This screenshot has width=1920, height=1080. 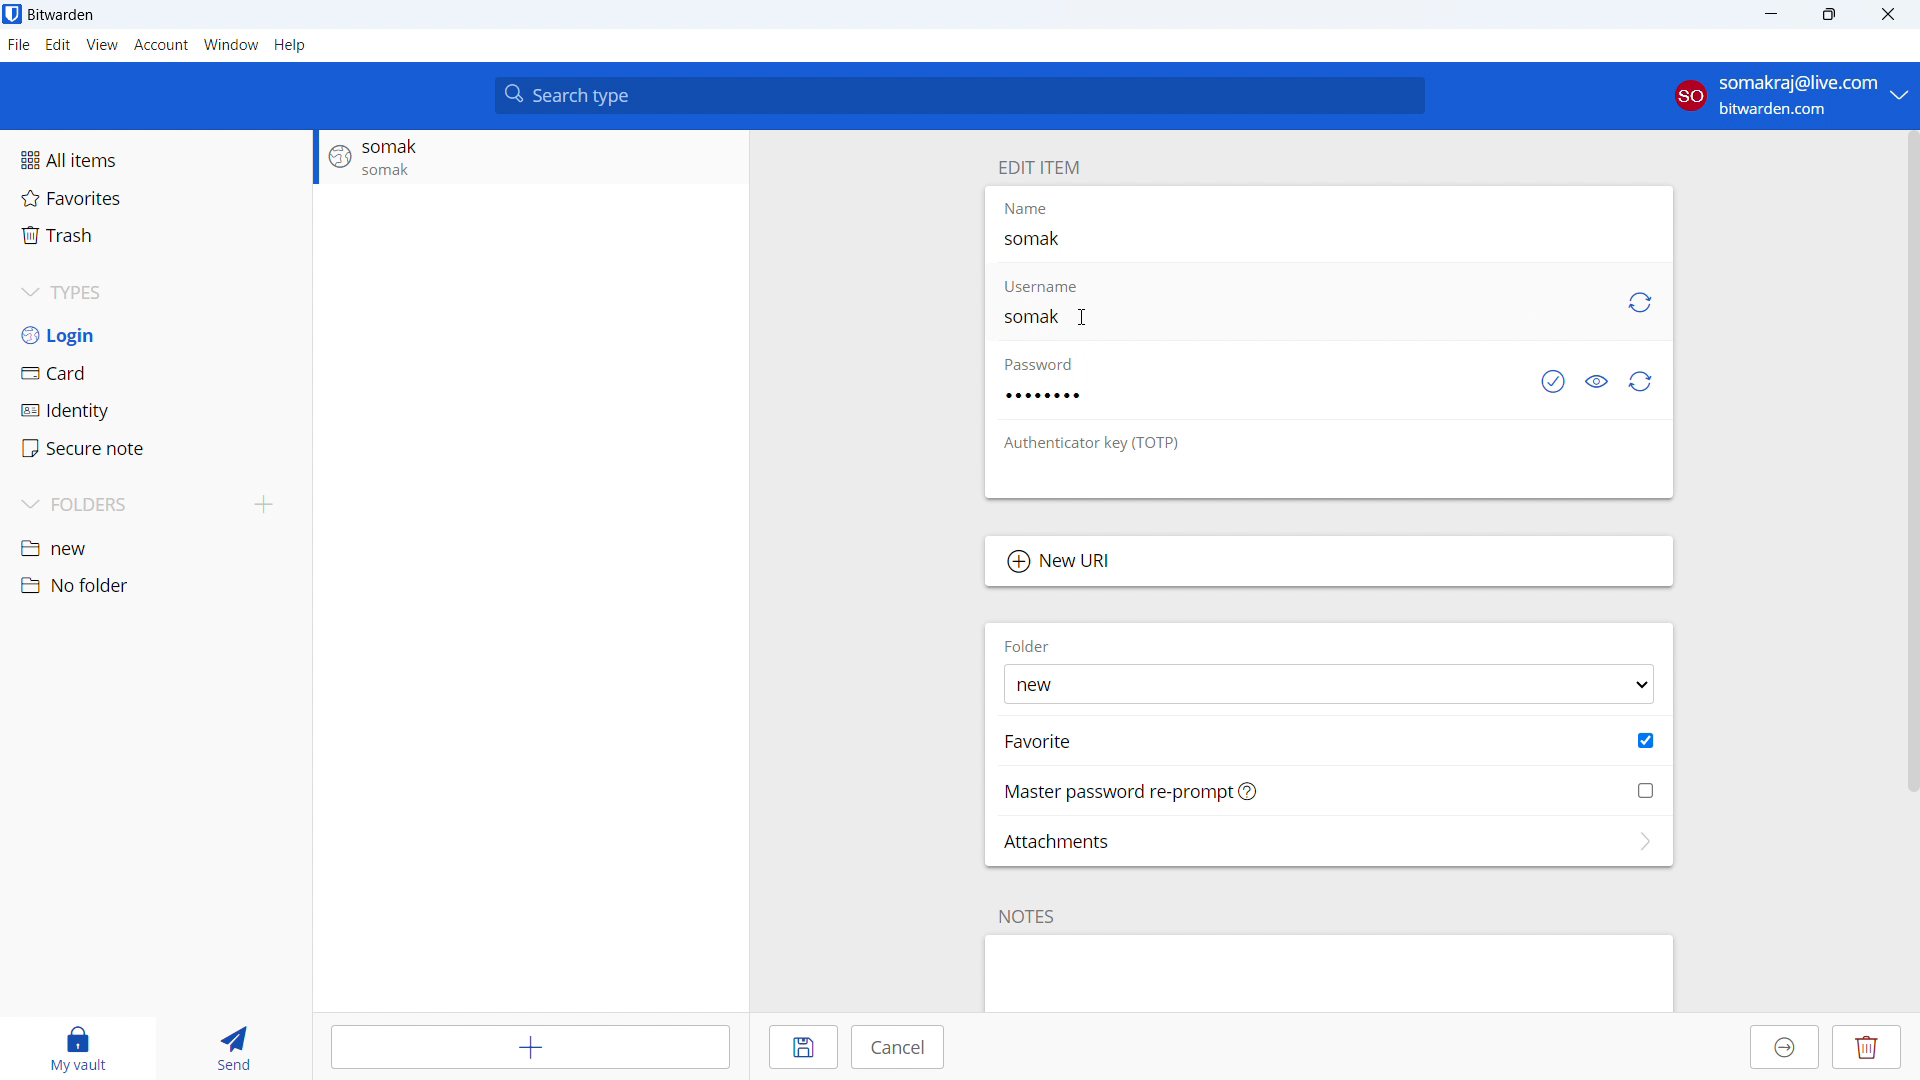 What do you see at coordinates (79, 1049) in the screenshot?
I see `my vault` at bounding box center [79, 1049].